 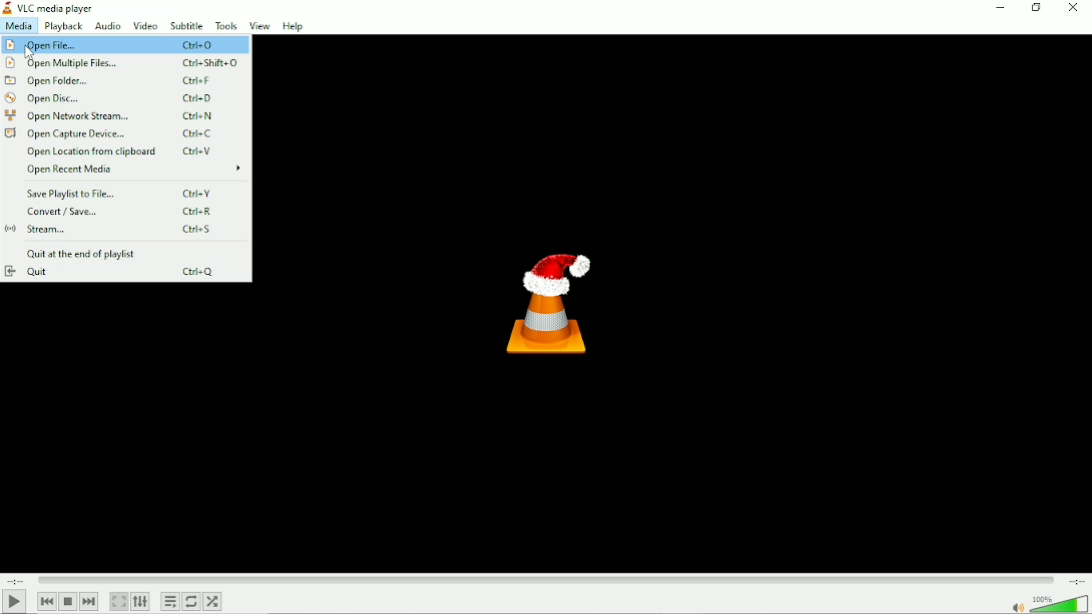 What do you see at coordinates (49, 7) in the screenshot?
I see `VLC media player` at bounding box center [49, 7].